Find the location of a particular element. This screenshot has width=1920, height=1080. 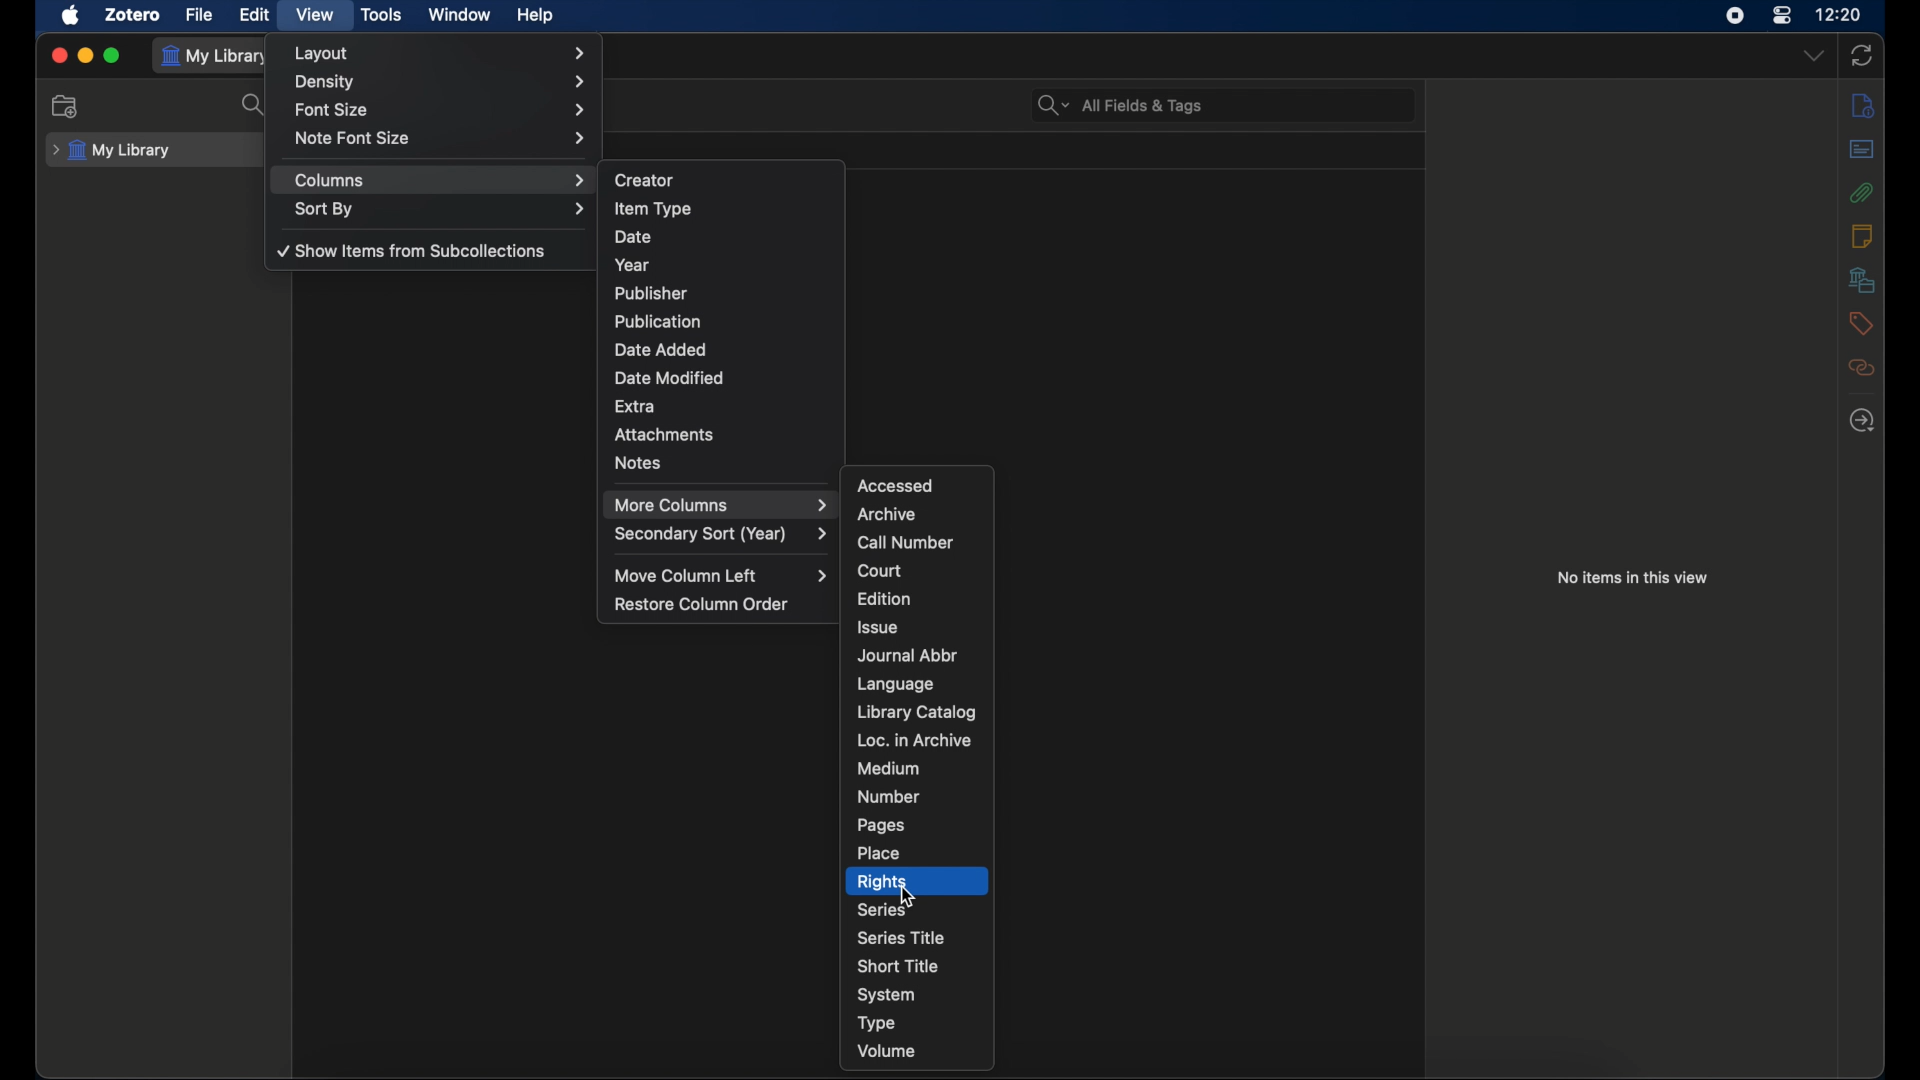

sort by is located at coordinates (440, 209).